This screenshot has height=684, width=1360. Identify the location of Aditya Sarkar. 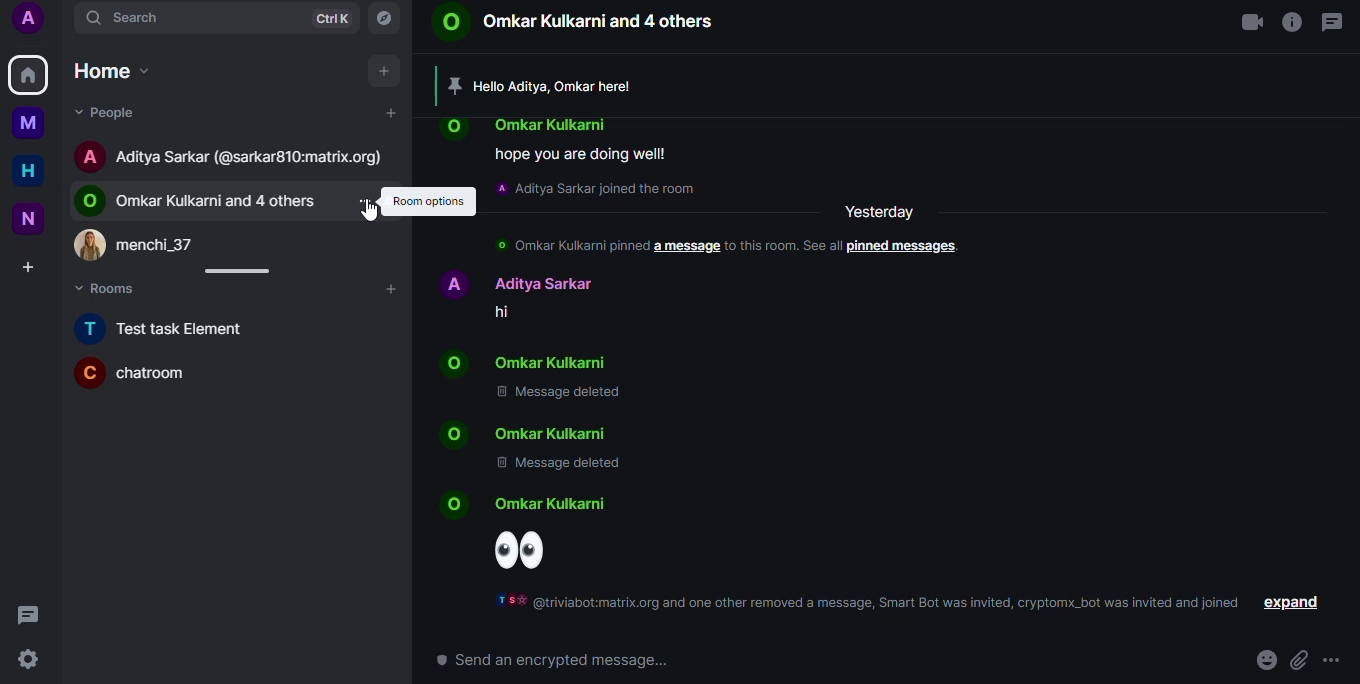
(520, 280).